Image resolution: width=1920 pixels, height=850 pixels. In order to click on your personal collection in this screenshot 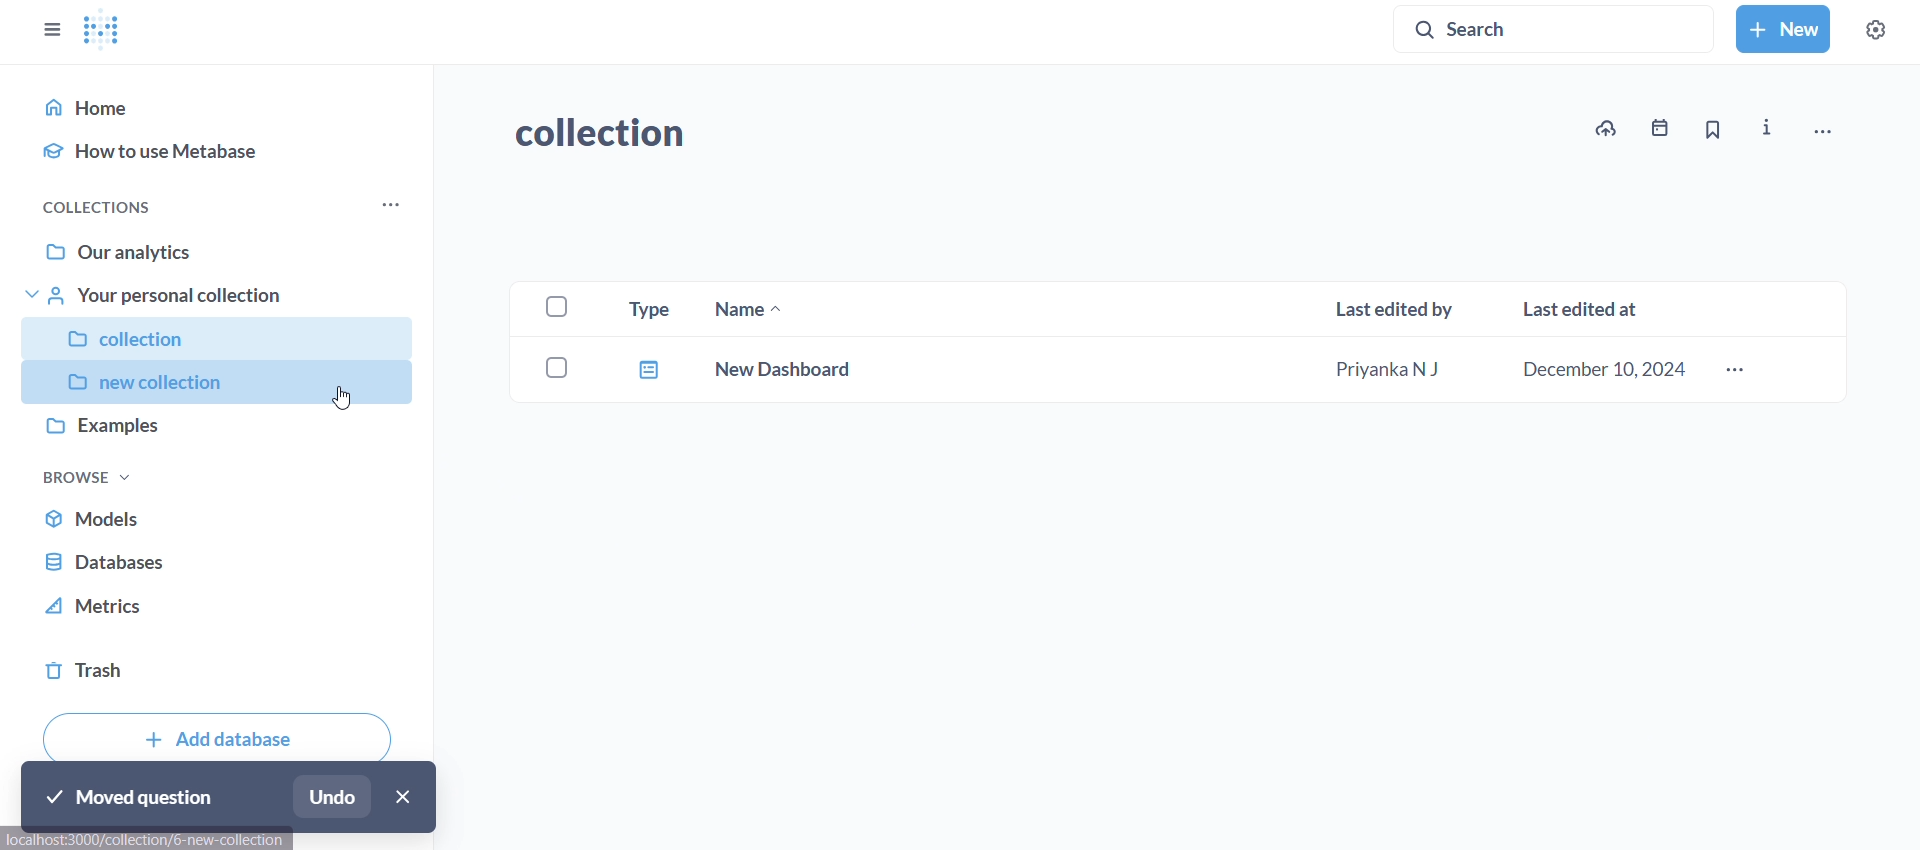, I will do `click(220, 295)`.